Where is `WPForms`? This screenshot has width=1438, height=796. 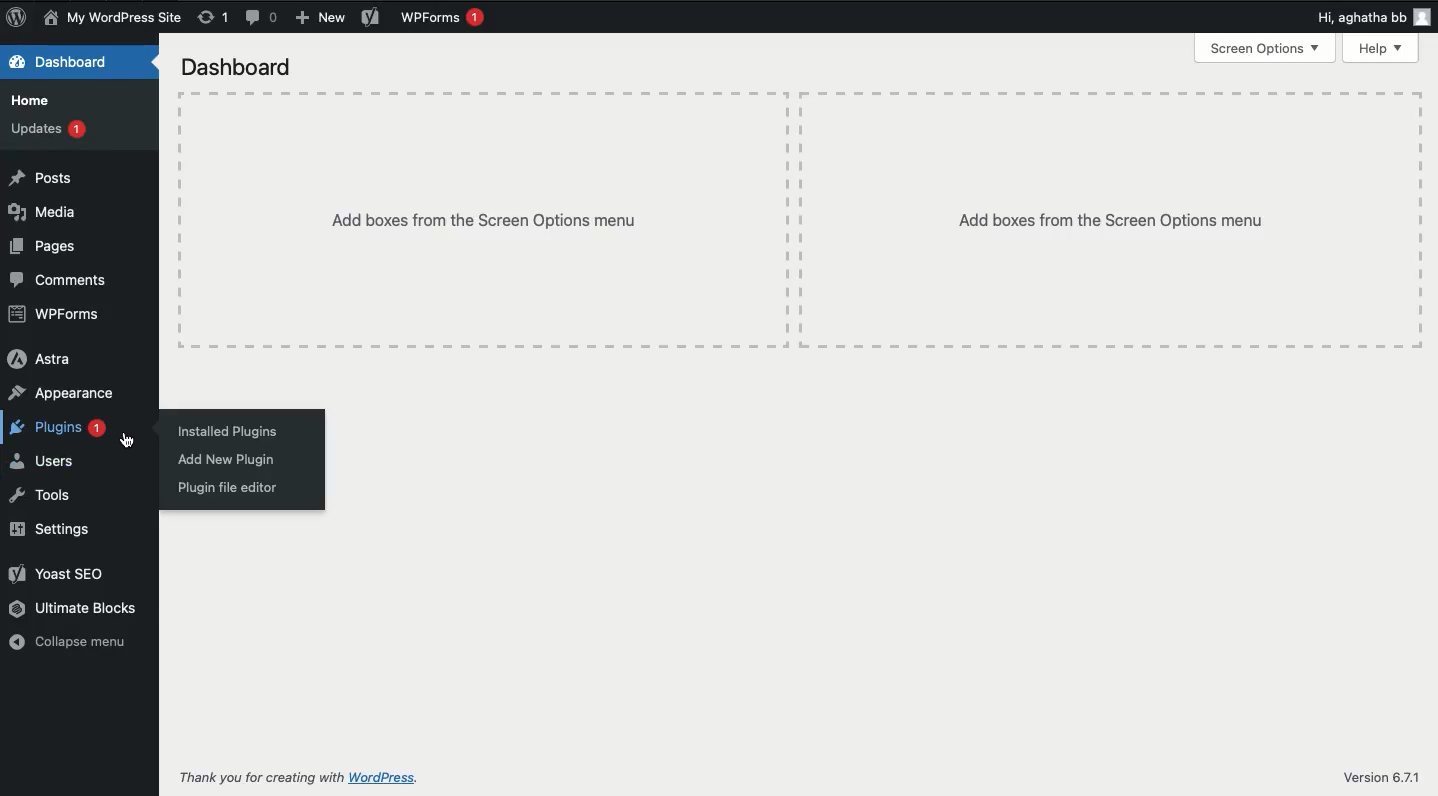
WPForms is located at coordinates (66, 316).